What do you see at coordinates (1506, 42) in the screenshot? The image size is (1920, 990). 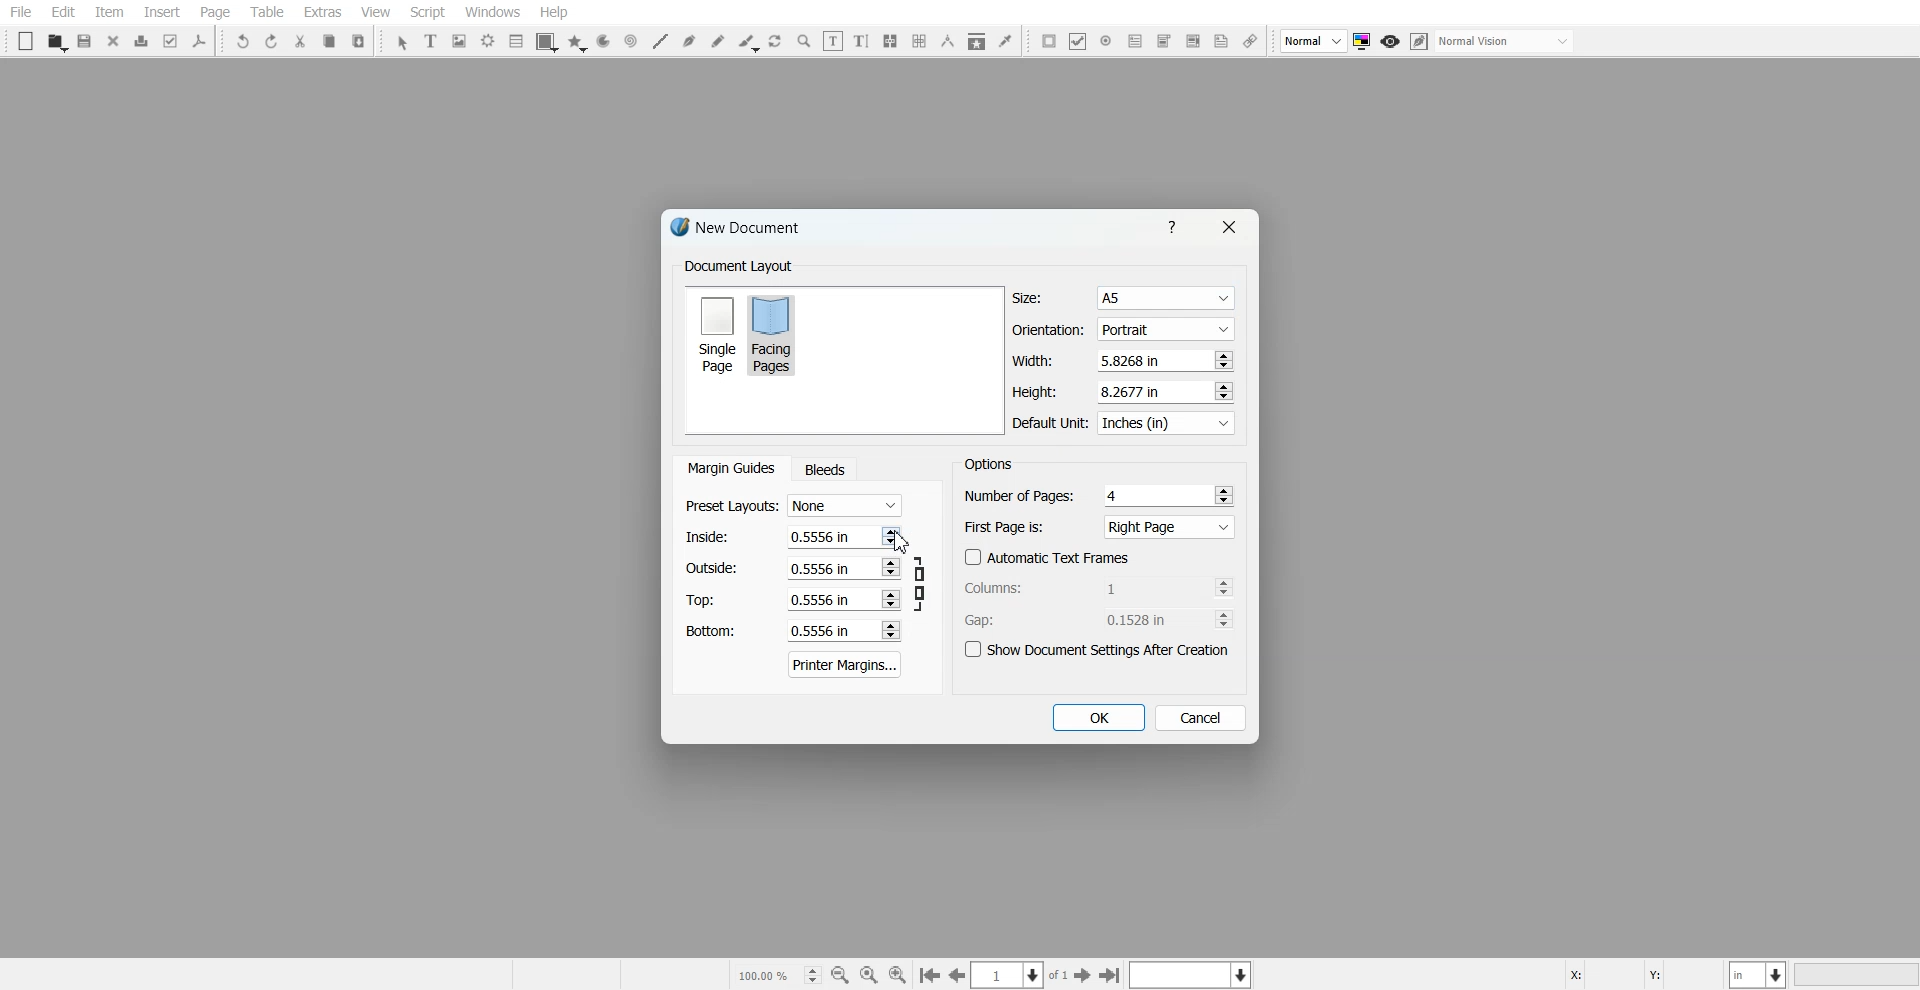 I see `Select visual appearance of the display` at bounding box center [1506, 42].